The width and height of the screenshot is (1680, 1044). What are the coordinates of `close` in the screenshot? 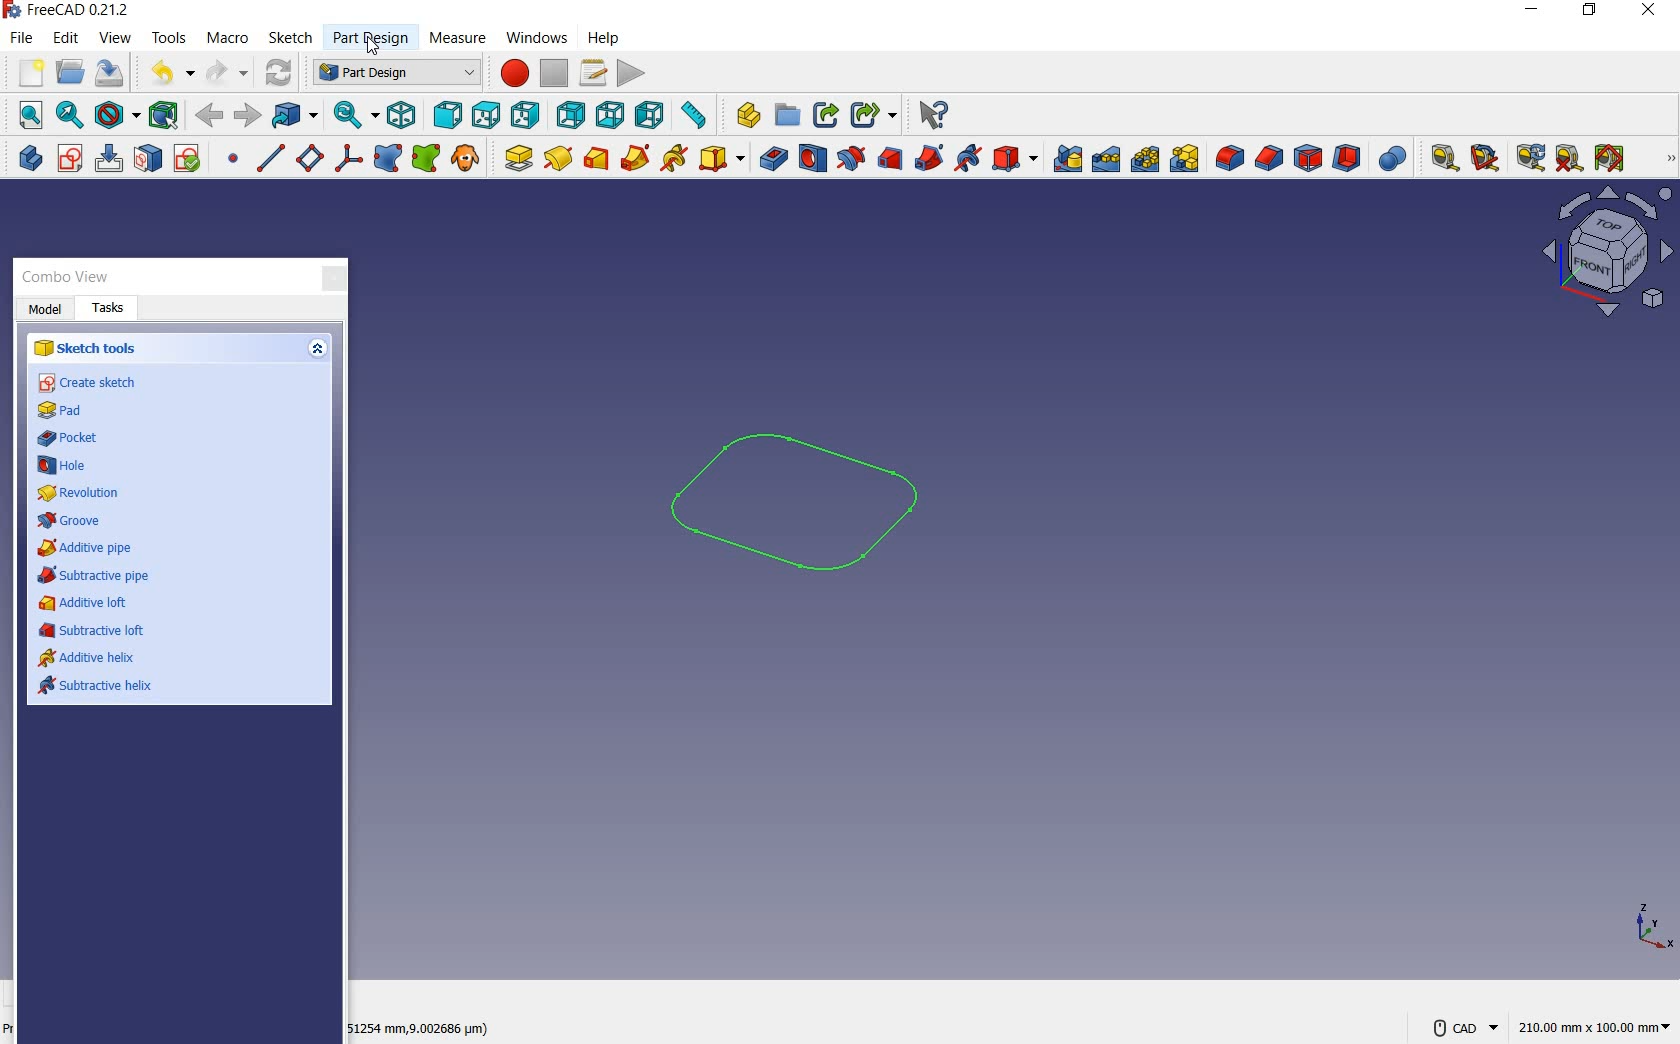 It's located at (1648, 14).